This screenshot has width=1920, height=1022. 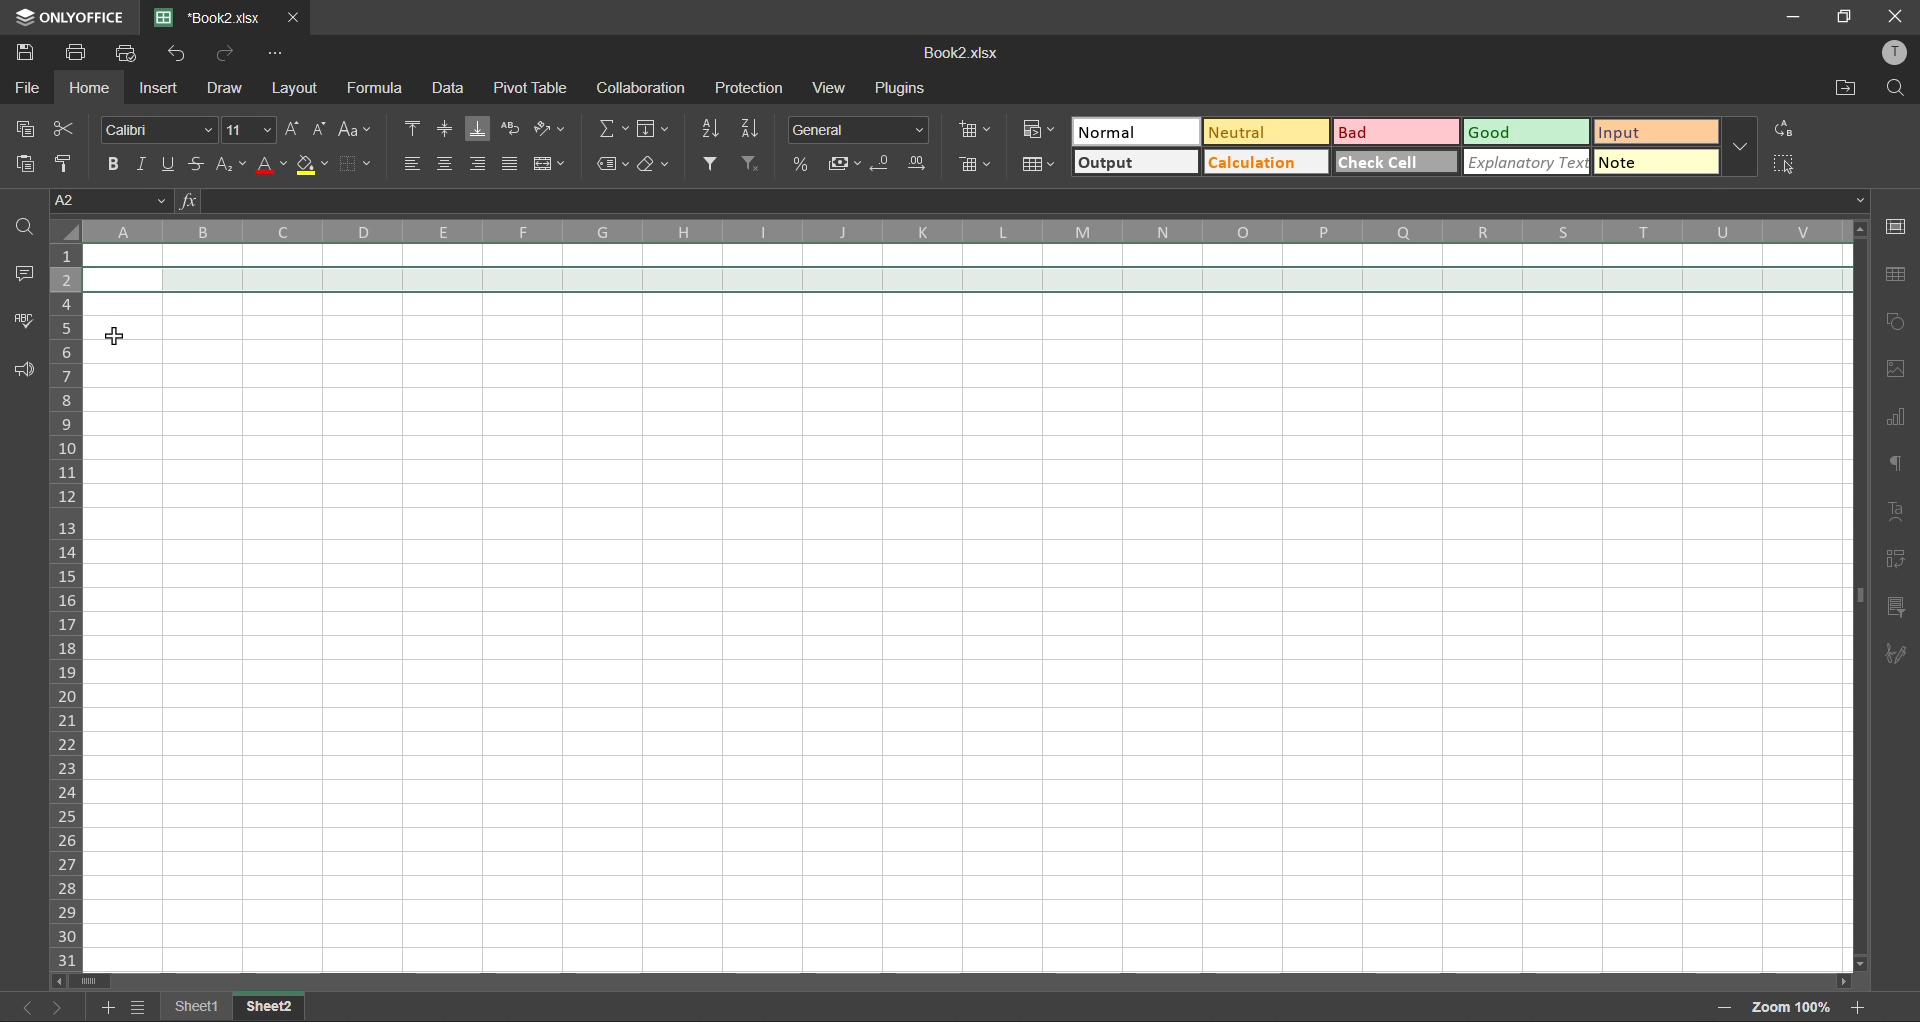 What do you see at coordinates (1896, 653) in the screenshot?
I see `signature` at bounding box center [1896, 653].